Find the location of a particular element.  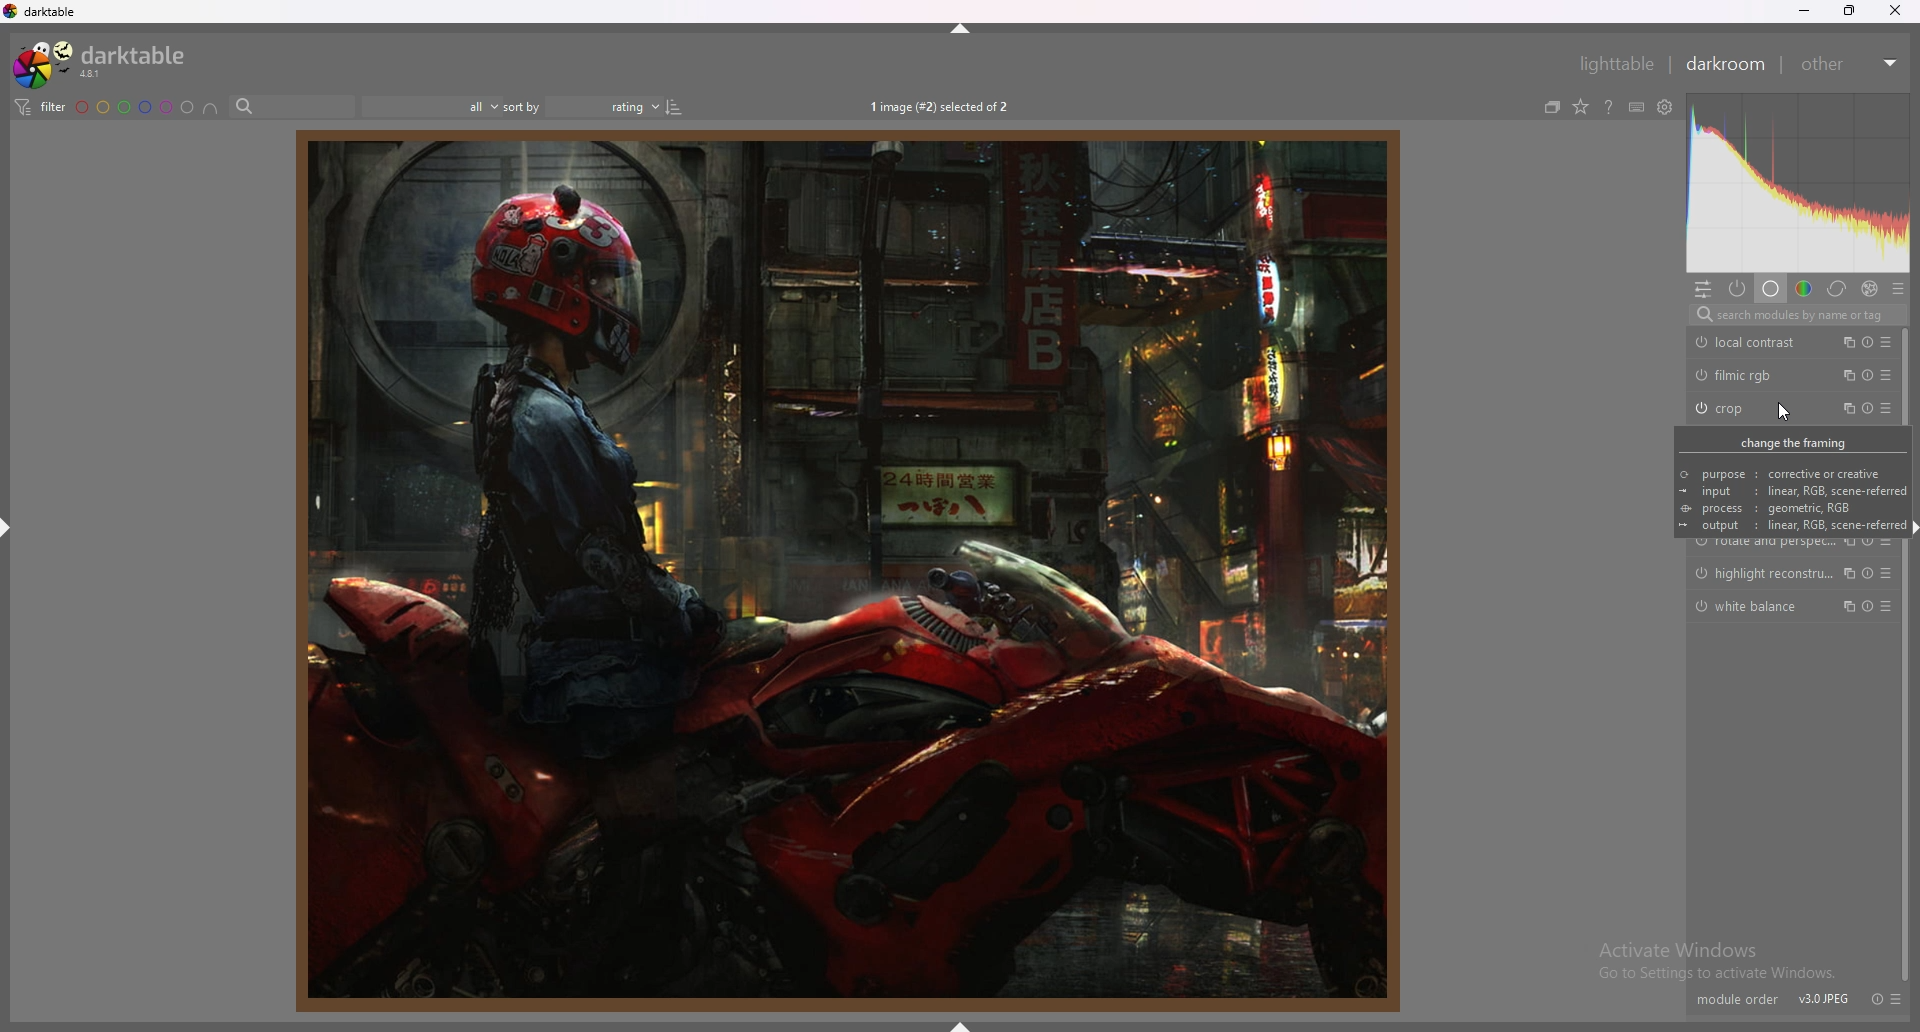

person sitting on bike in a factory is located at coordinates (838, 576).